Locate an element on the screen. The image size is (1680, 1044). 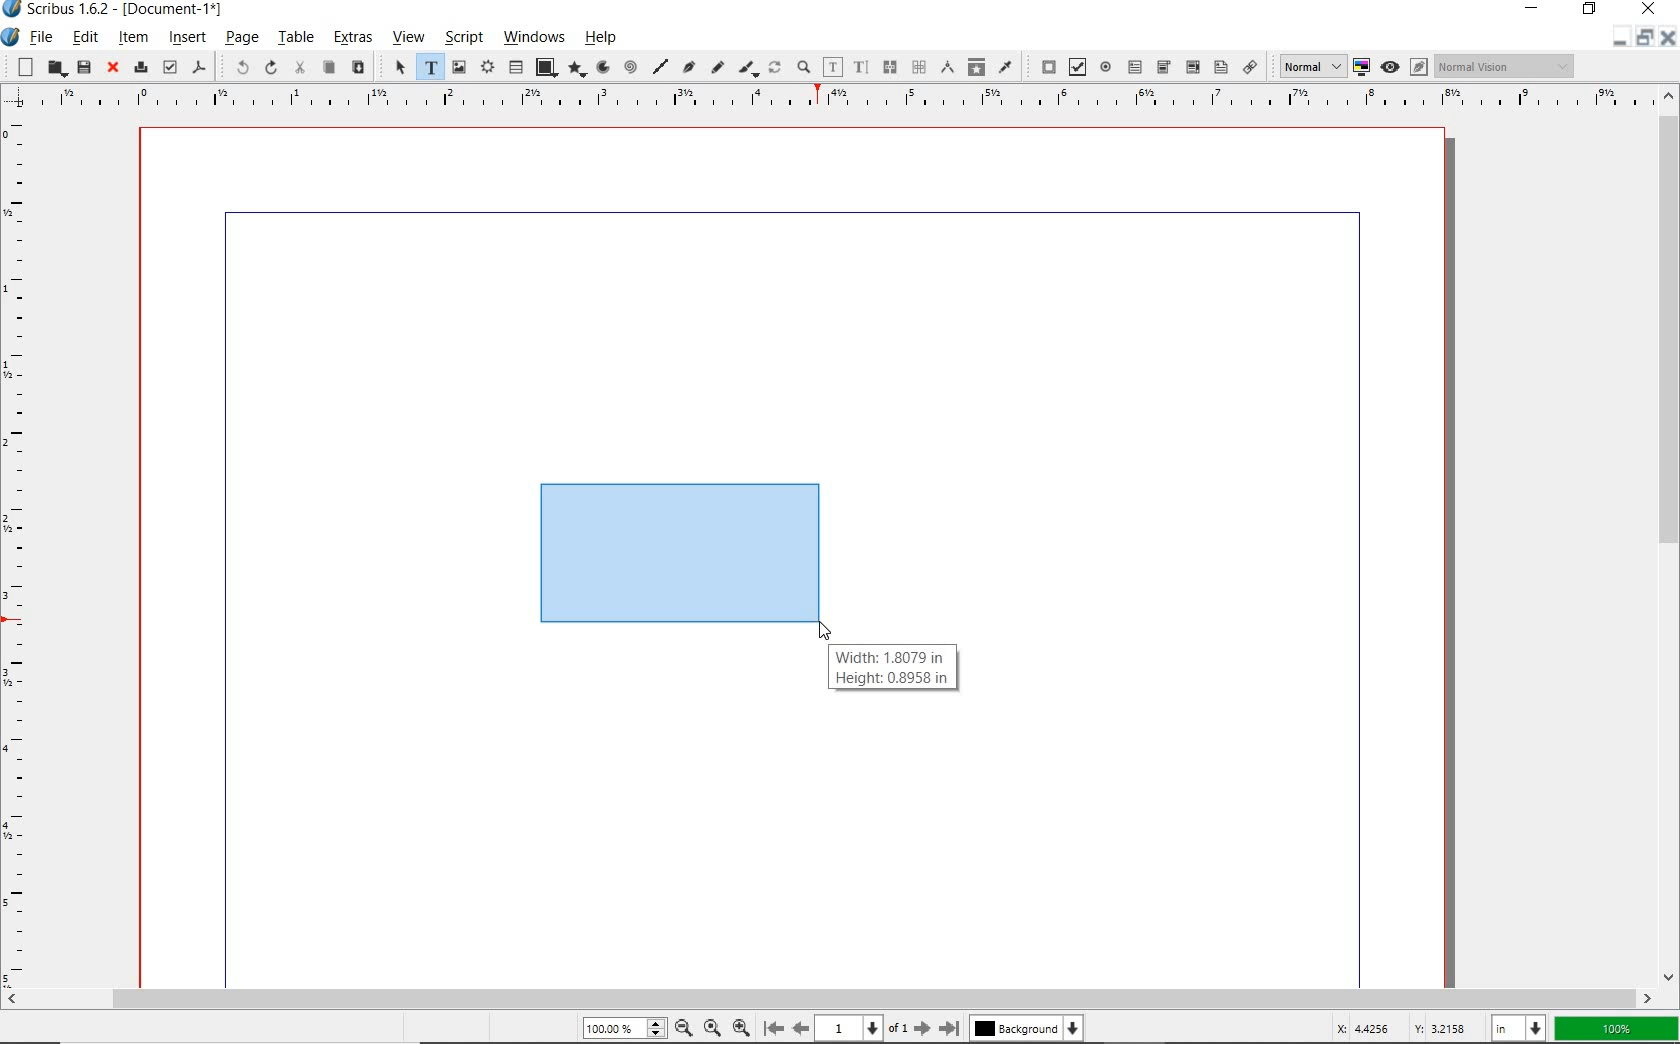
eye dropper is located at coordinates (1005, 66).